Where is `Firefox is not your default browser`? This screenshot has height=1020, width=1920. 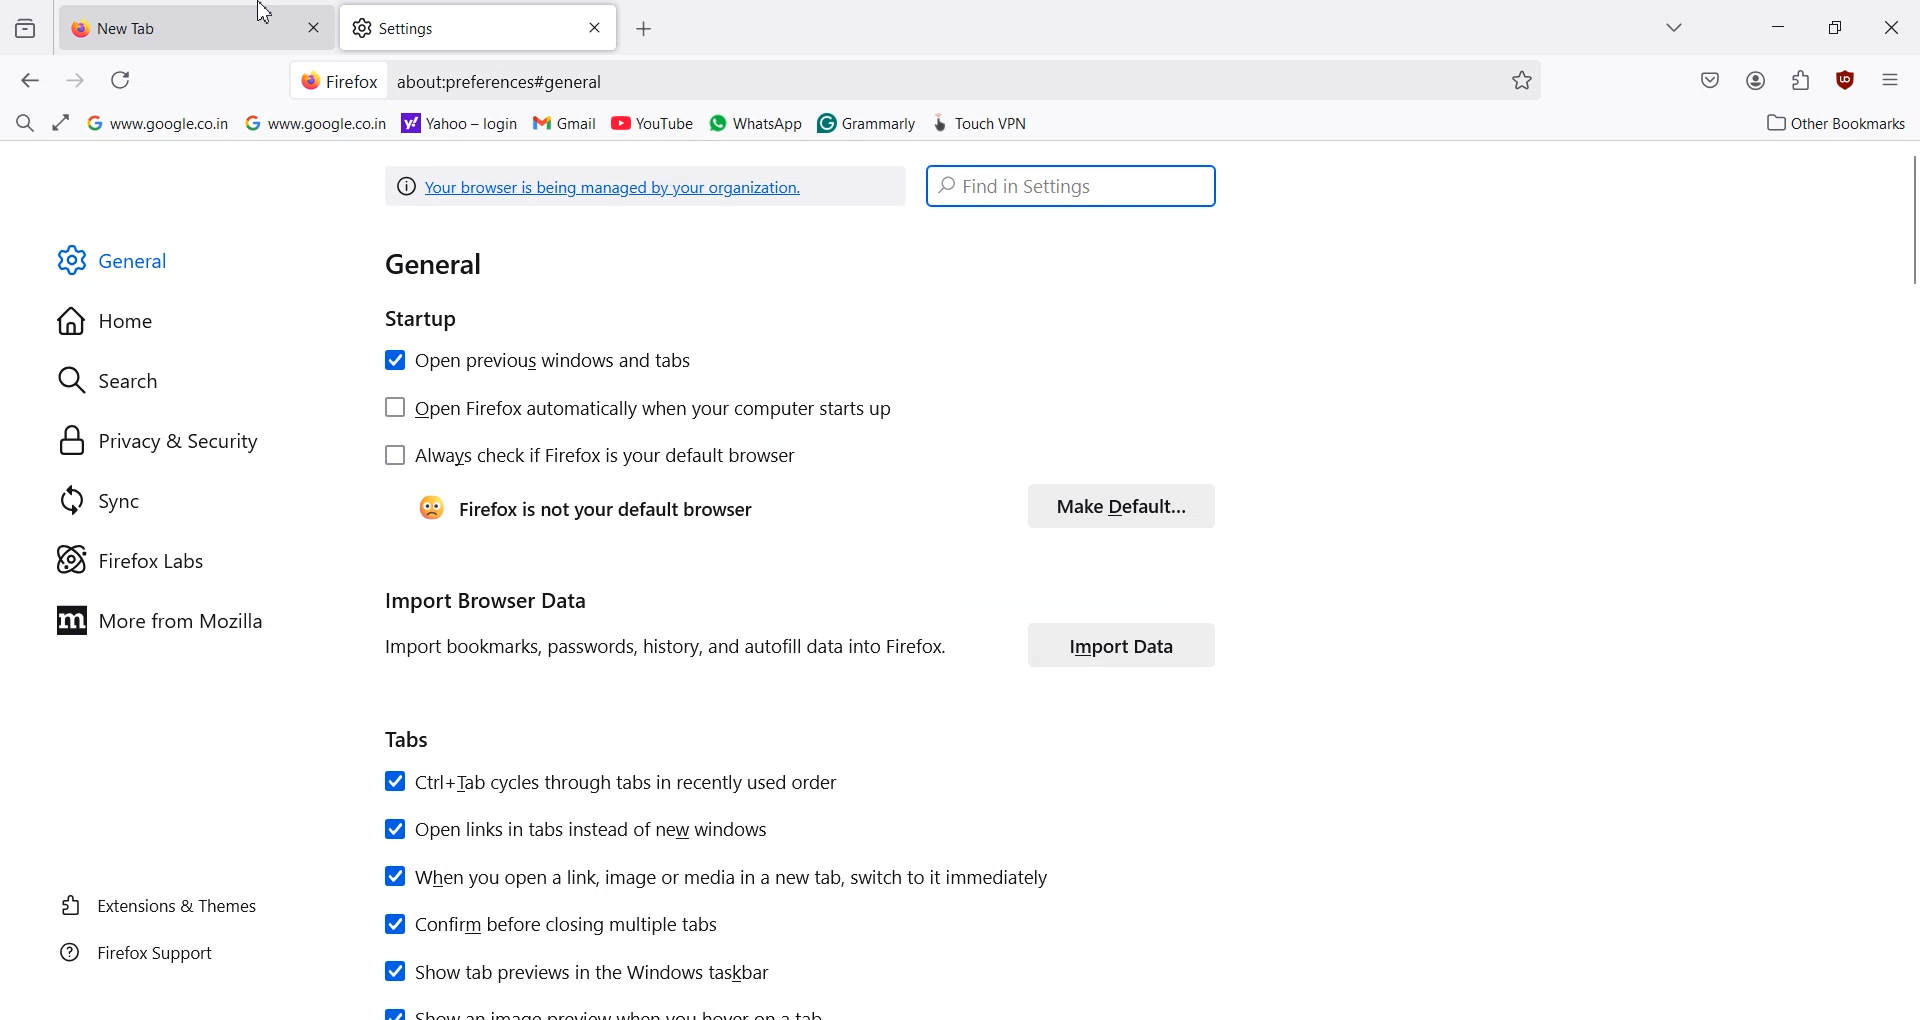
Firefox is not your default browser is located at coordinates (582, 510).